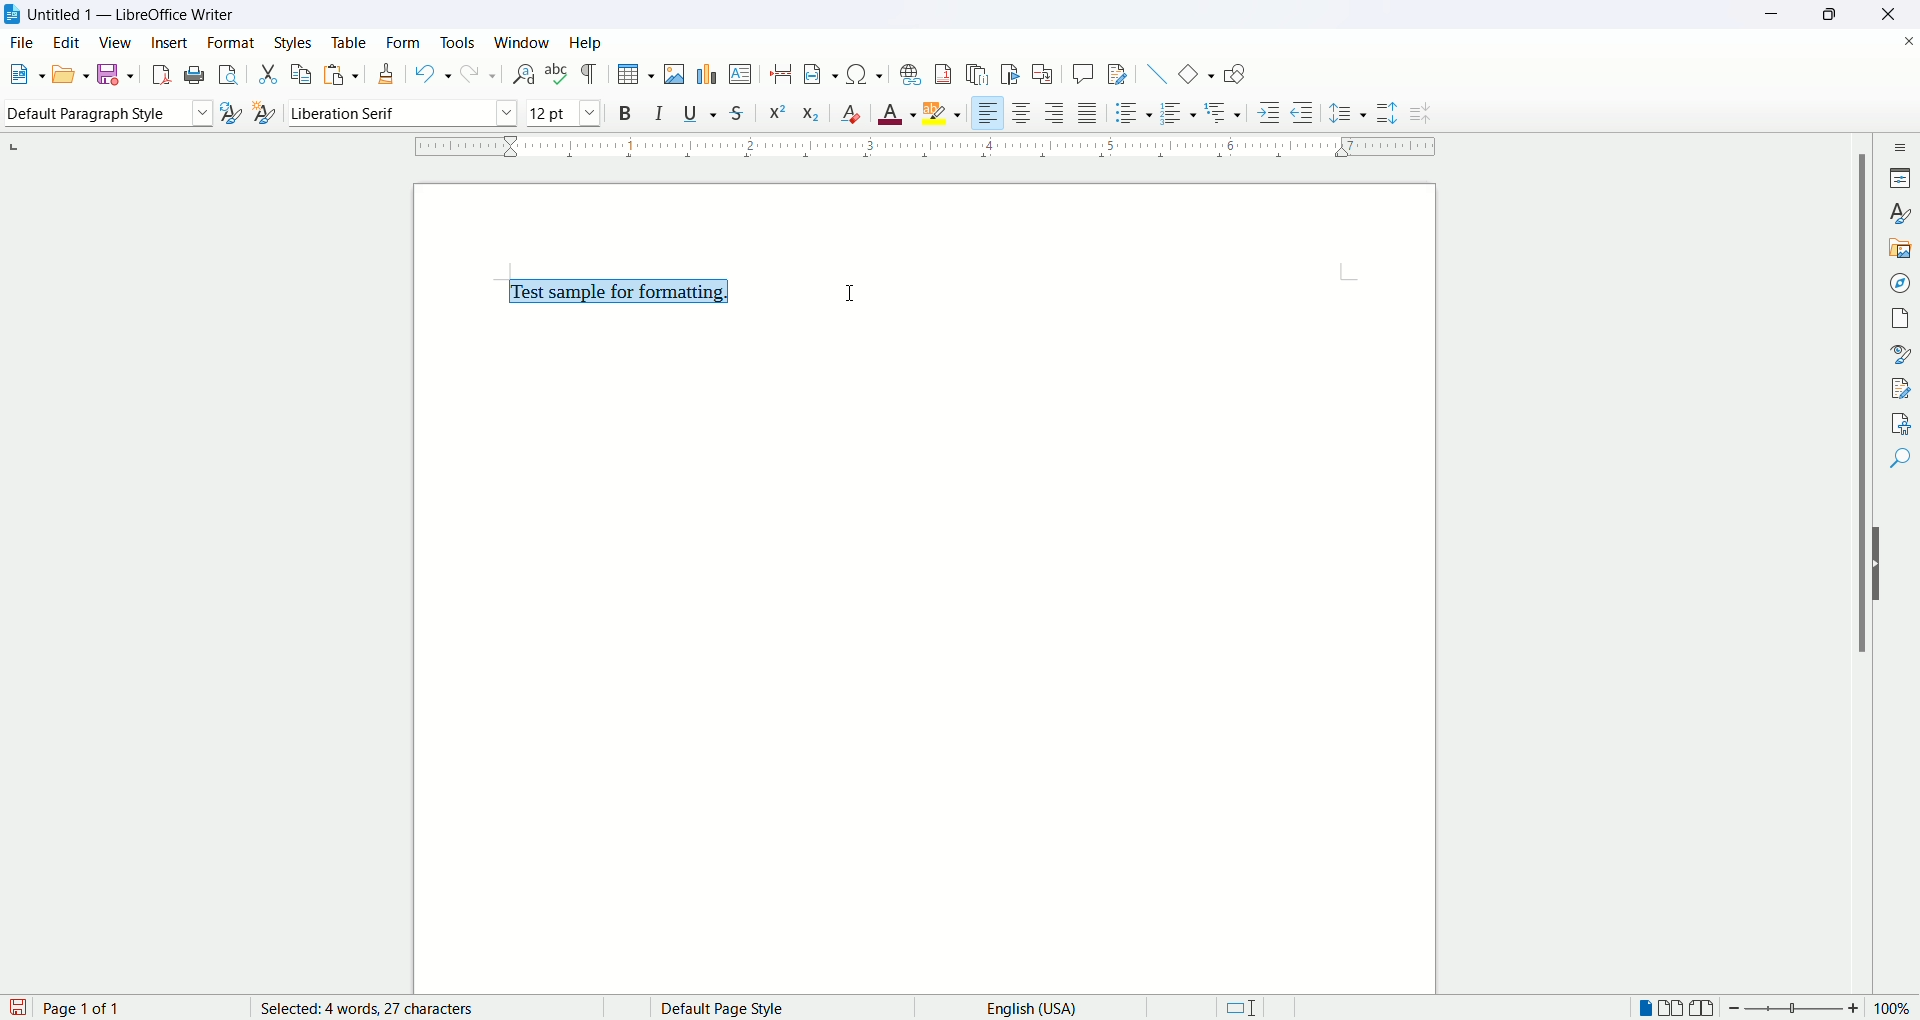 This screenshot has height=1020, width=1920. I want to click on insert comment, so click(1083, 75).